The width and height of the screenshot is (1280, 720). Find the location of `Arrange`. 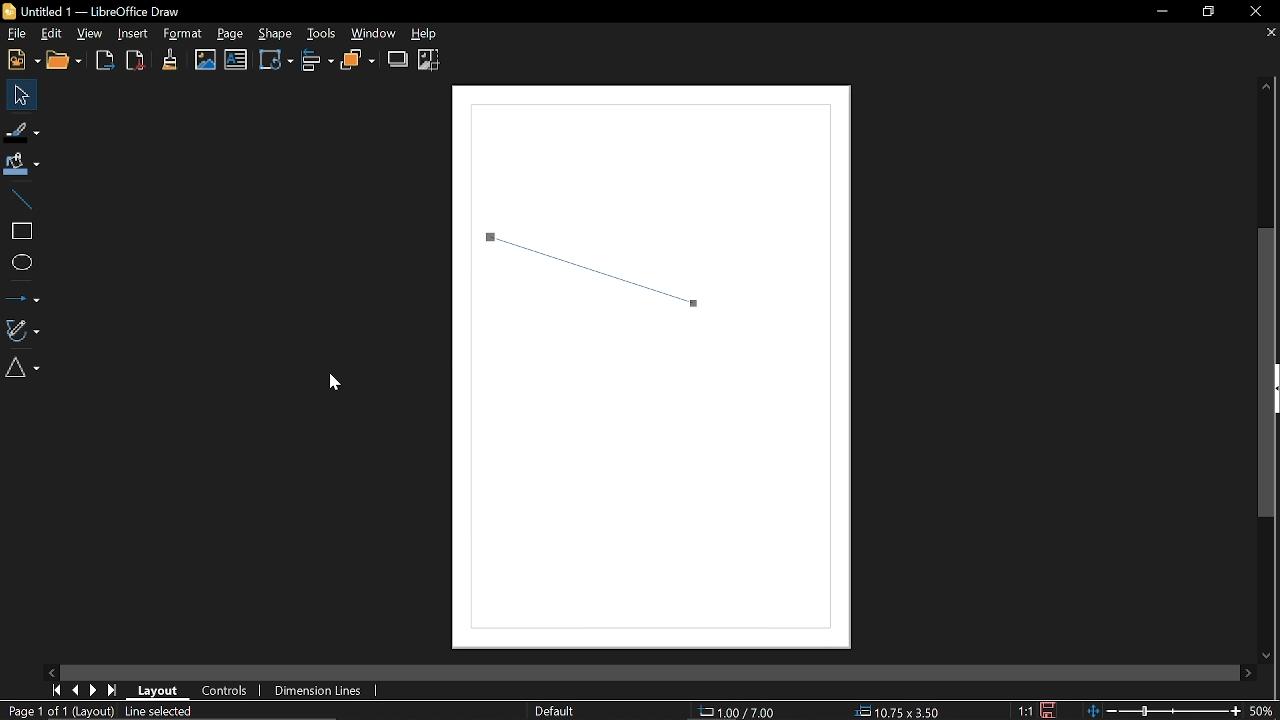

Arrange is located at coordinates (359, 61).